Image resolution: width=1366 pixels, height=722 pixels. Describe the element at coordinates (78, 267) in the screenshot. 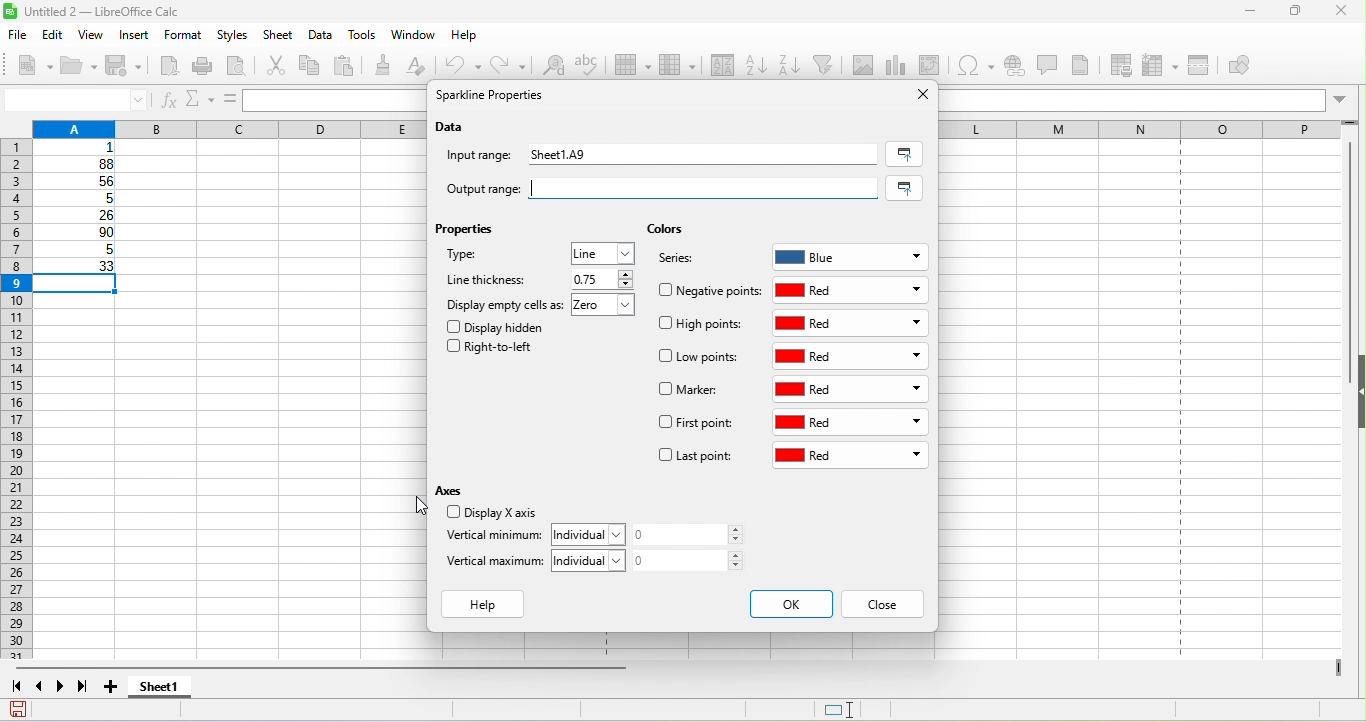

I see `33` at that location.